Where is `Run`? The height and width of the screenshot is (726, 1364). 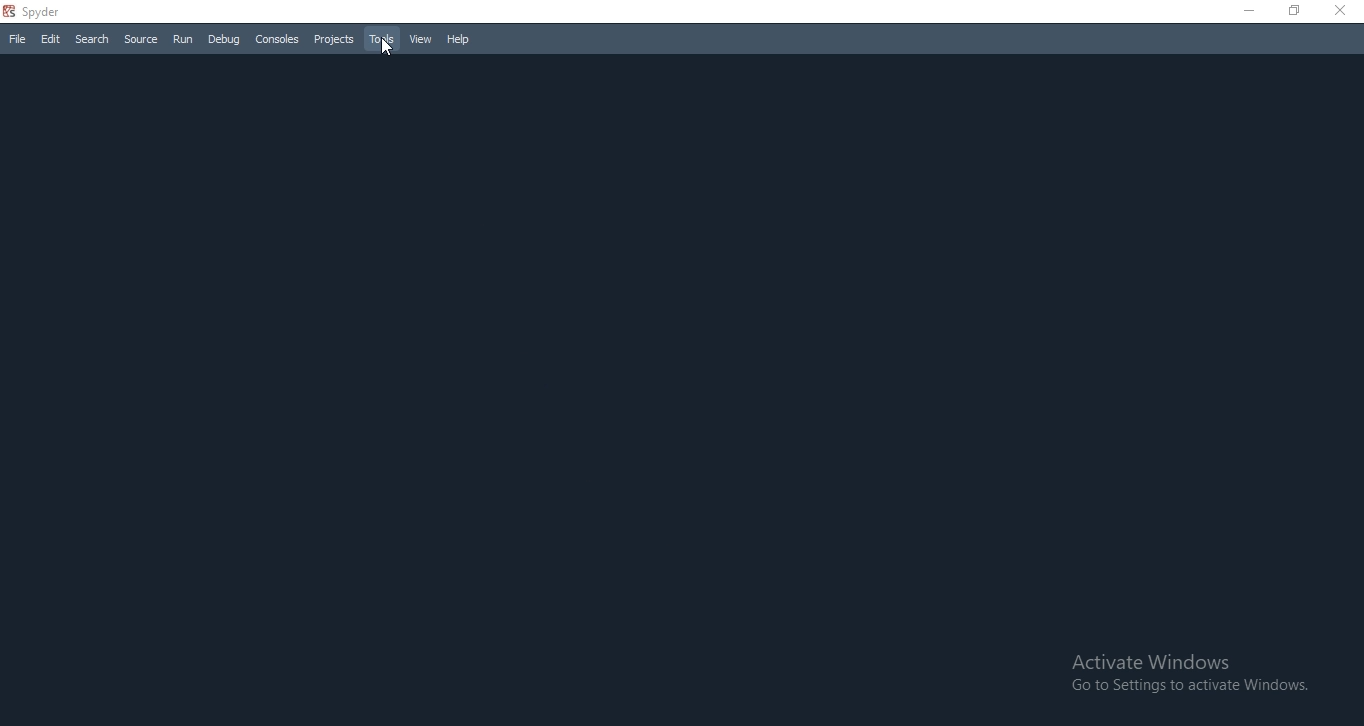 Run is located at coordinates (182, 40).